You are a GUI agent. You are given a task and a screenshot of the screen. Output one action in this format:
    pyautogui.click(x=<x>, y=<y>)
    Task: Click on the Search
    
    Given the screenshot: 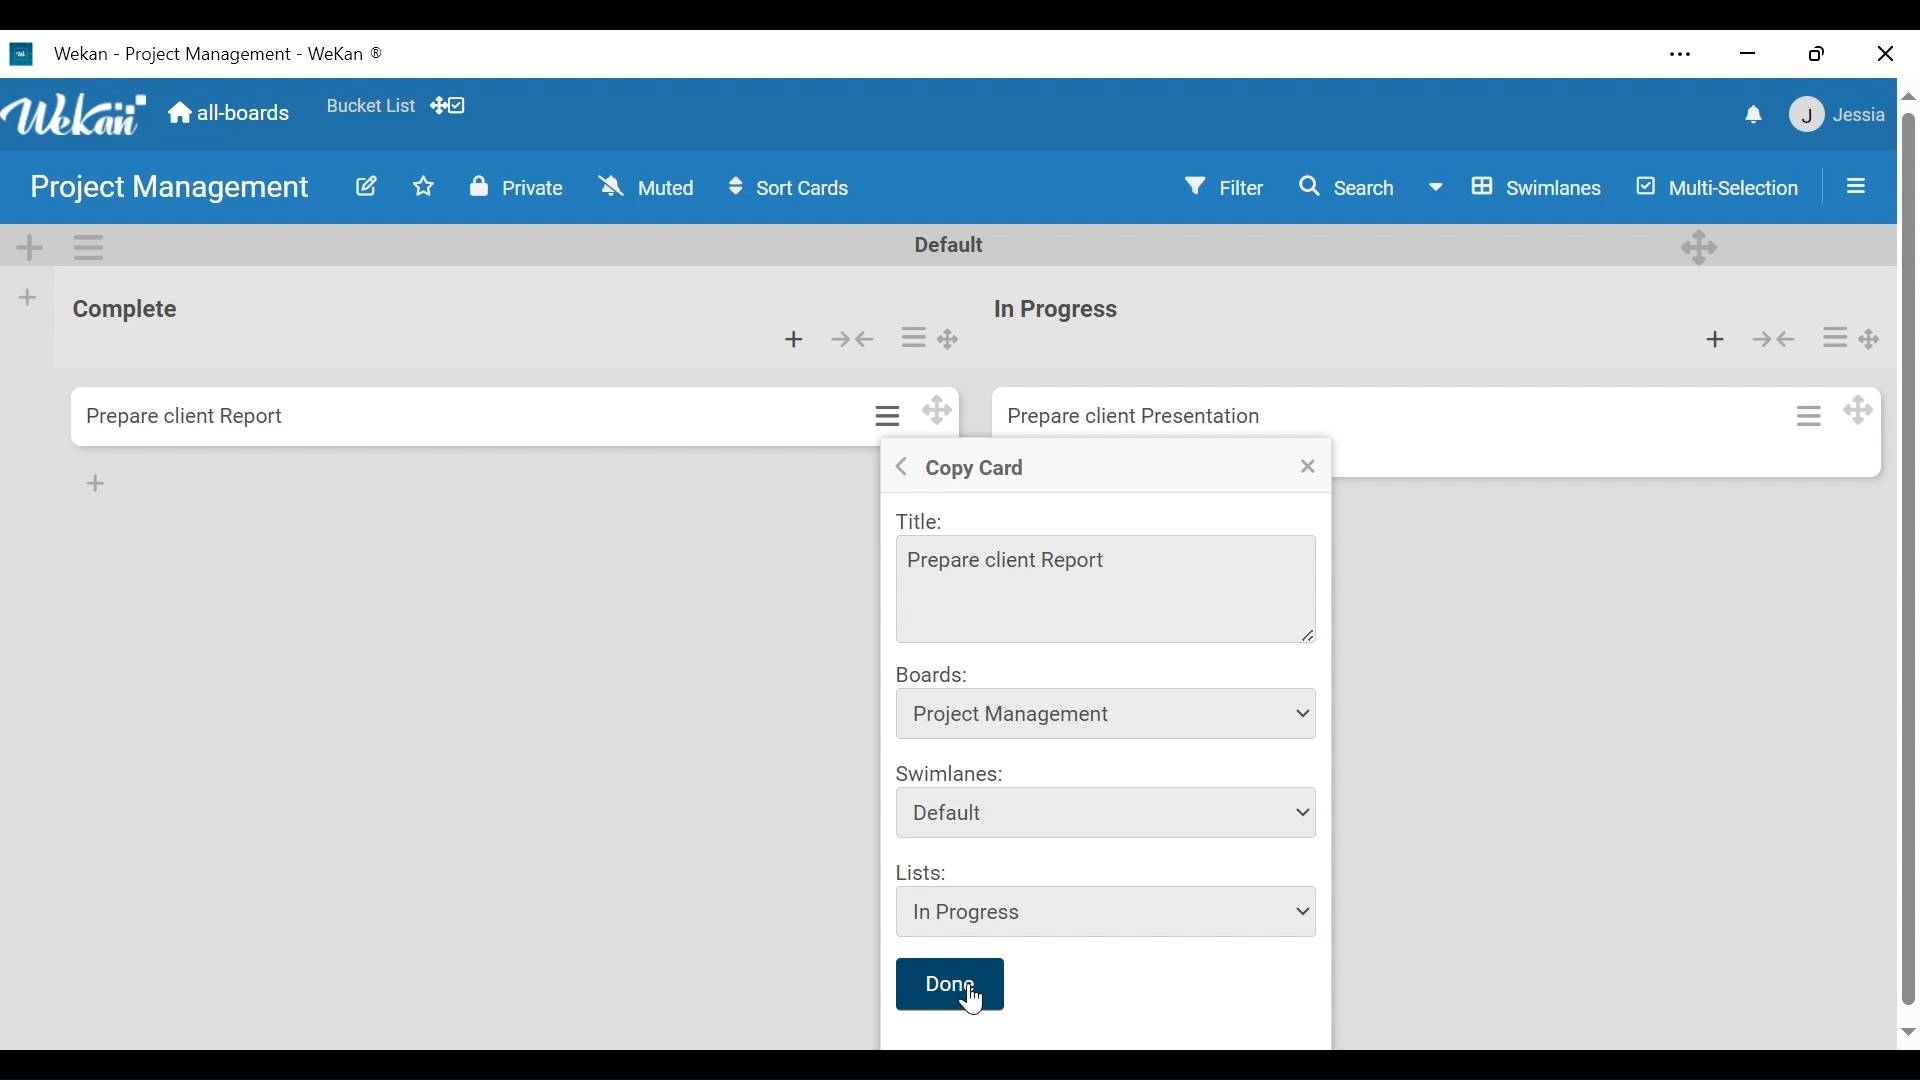 What is the action you would take?
    pyautogui.click(x=1347, y=184)
    